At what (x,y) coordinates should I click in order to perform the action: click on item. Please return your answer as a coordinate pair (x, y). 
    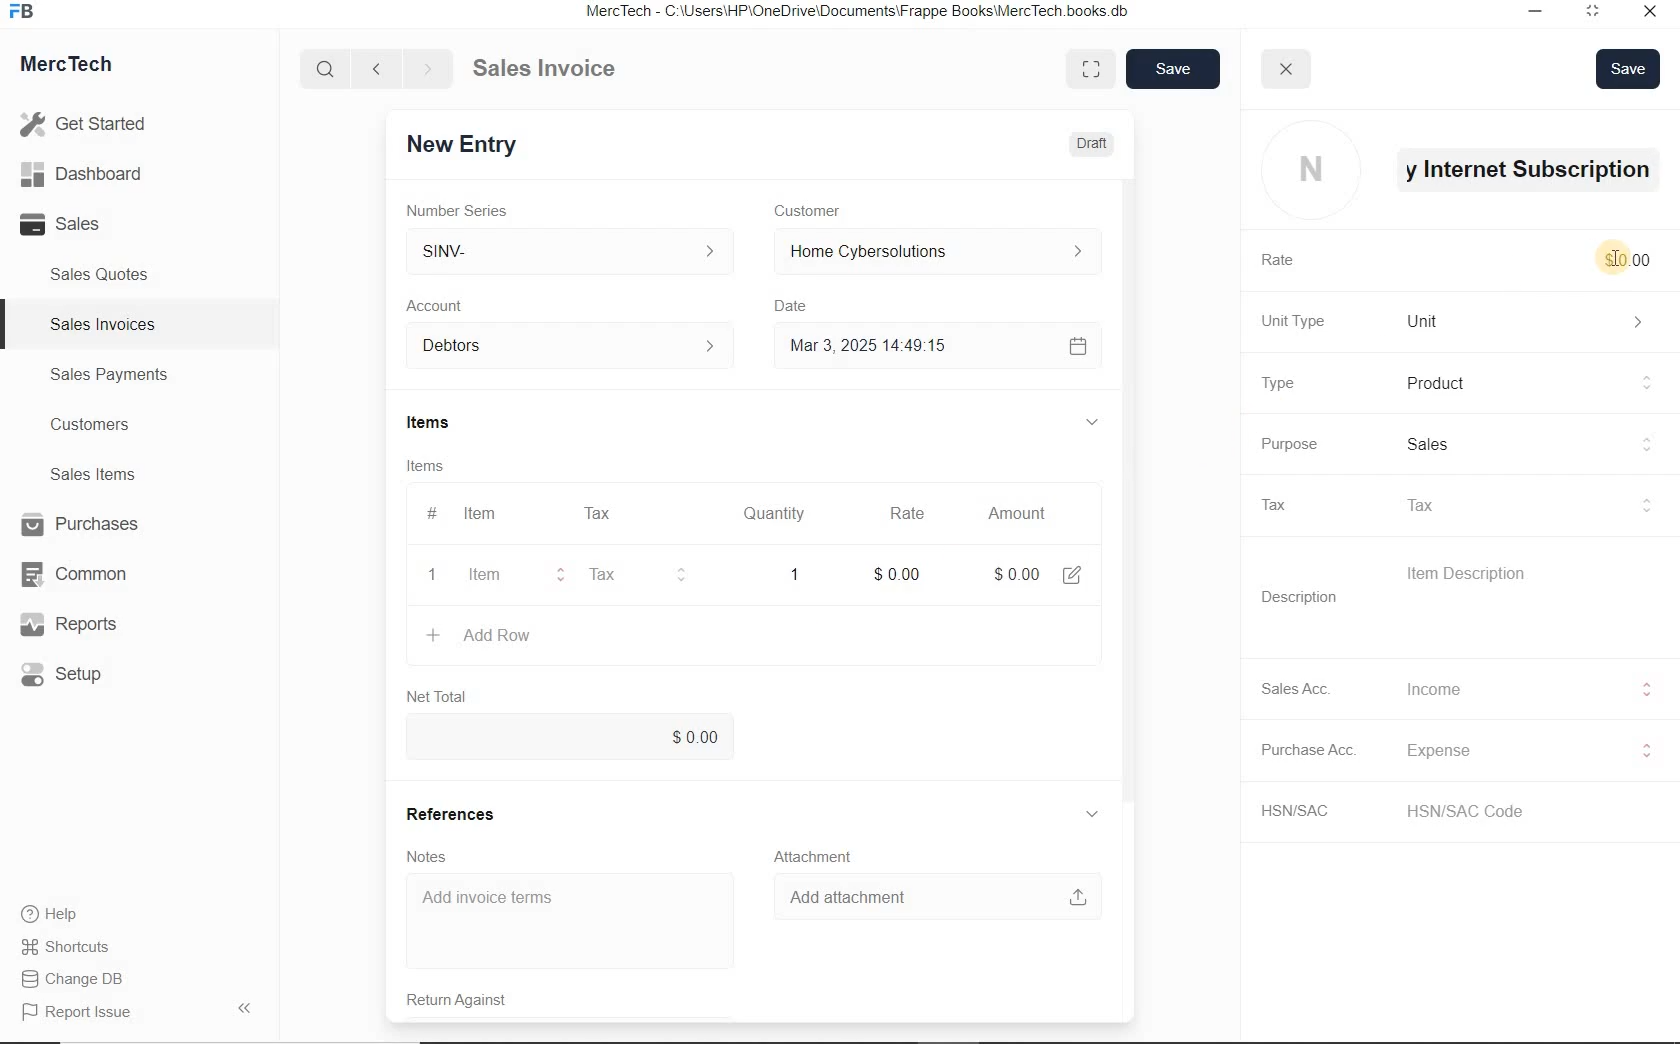
    Looking at the image, I should click on (490, 577).